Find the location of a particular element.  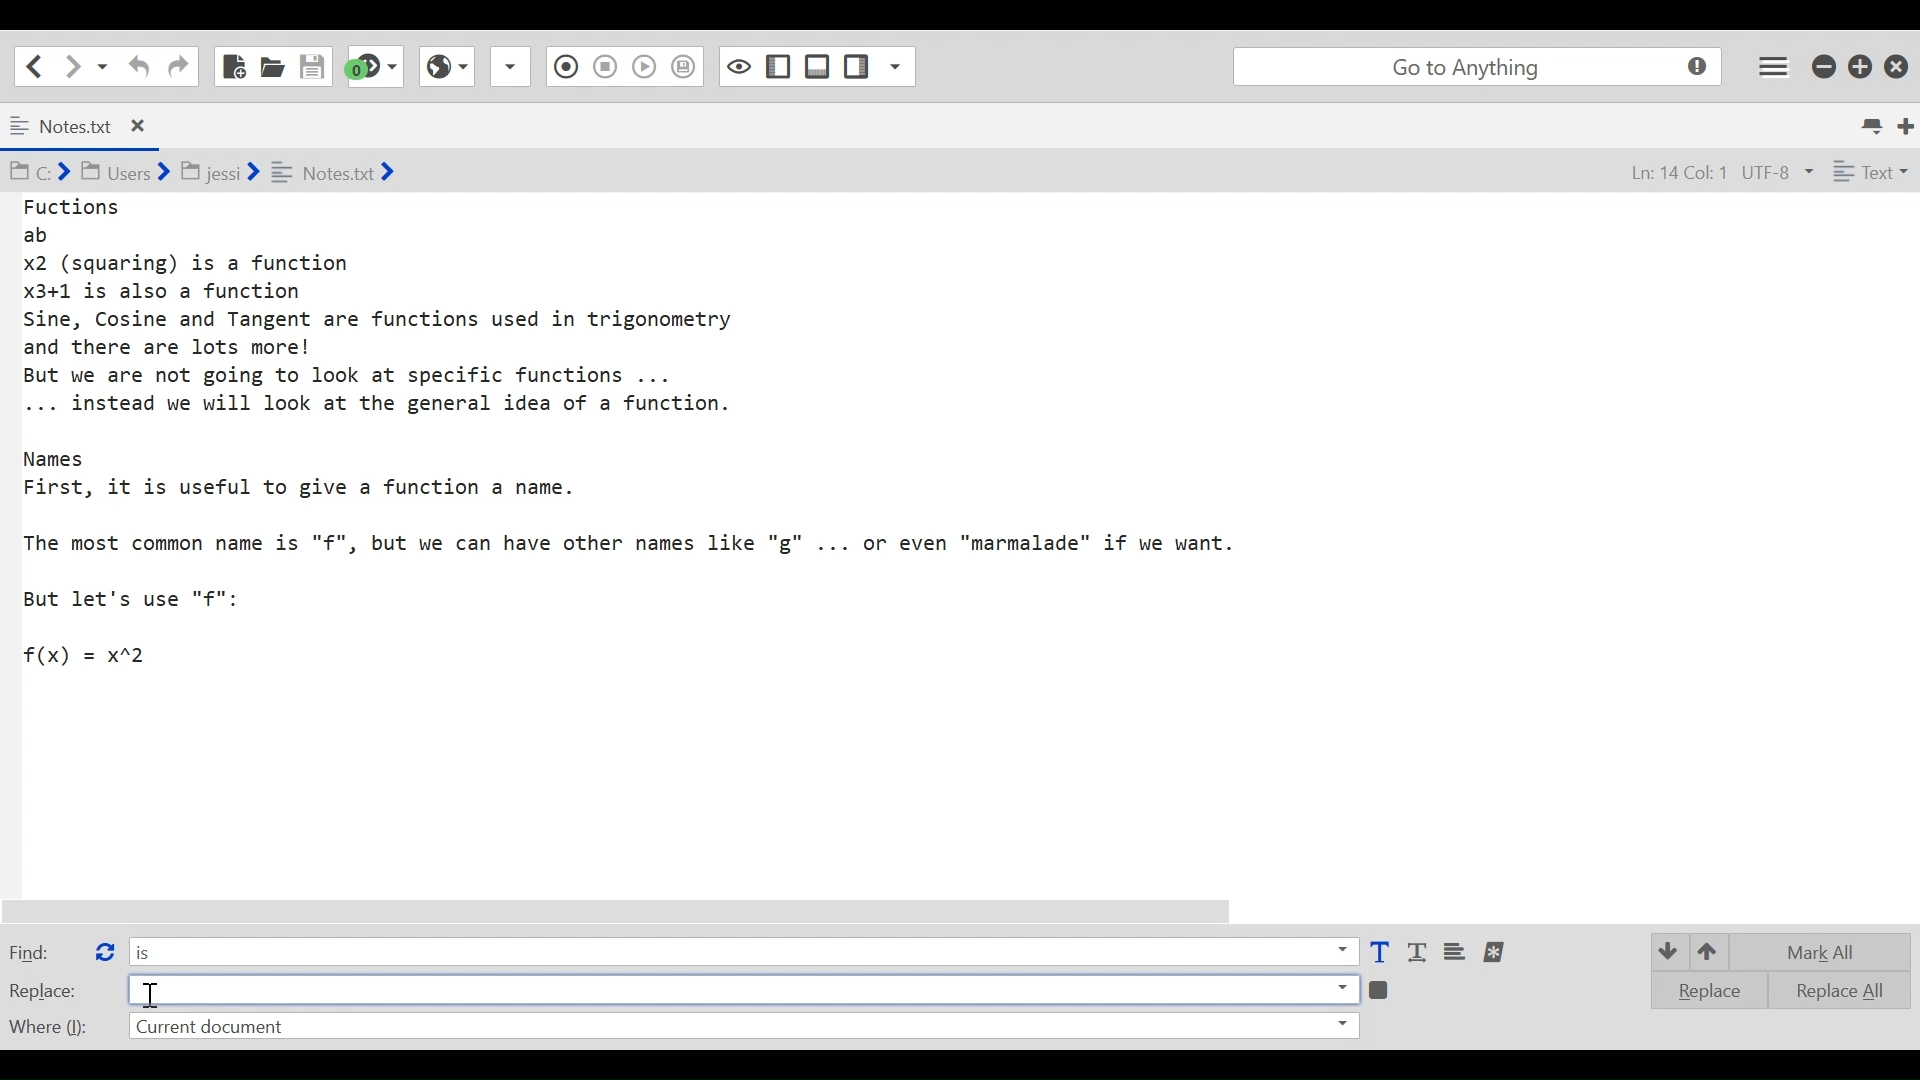

Close is located at coordinates (1899, 62).